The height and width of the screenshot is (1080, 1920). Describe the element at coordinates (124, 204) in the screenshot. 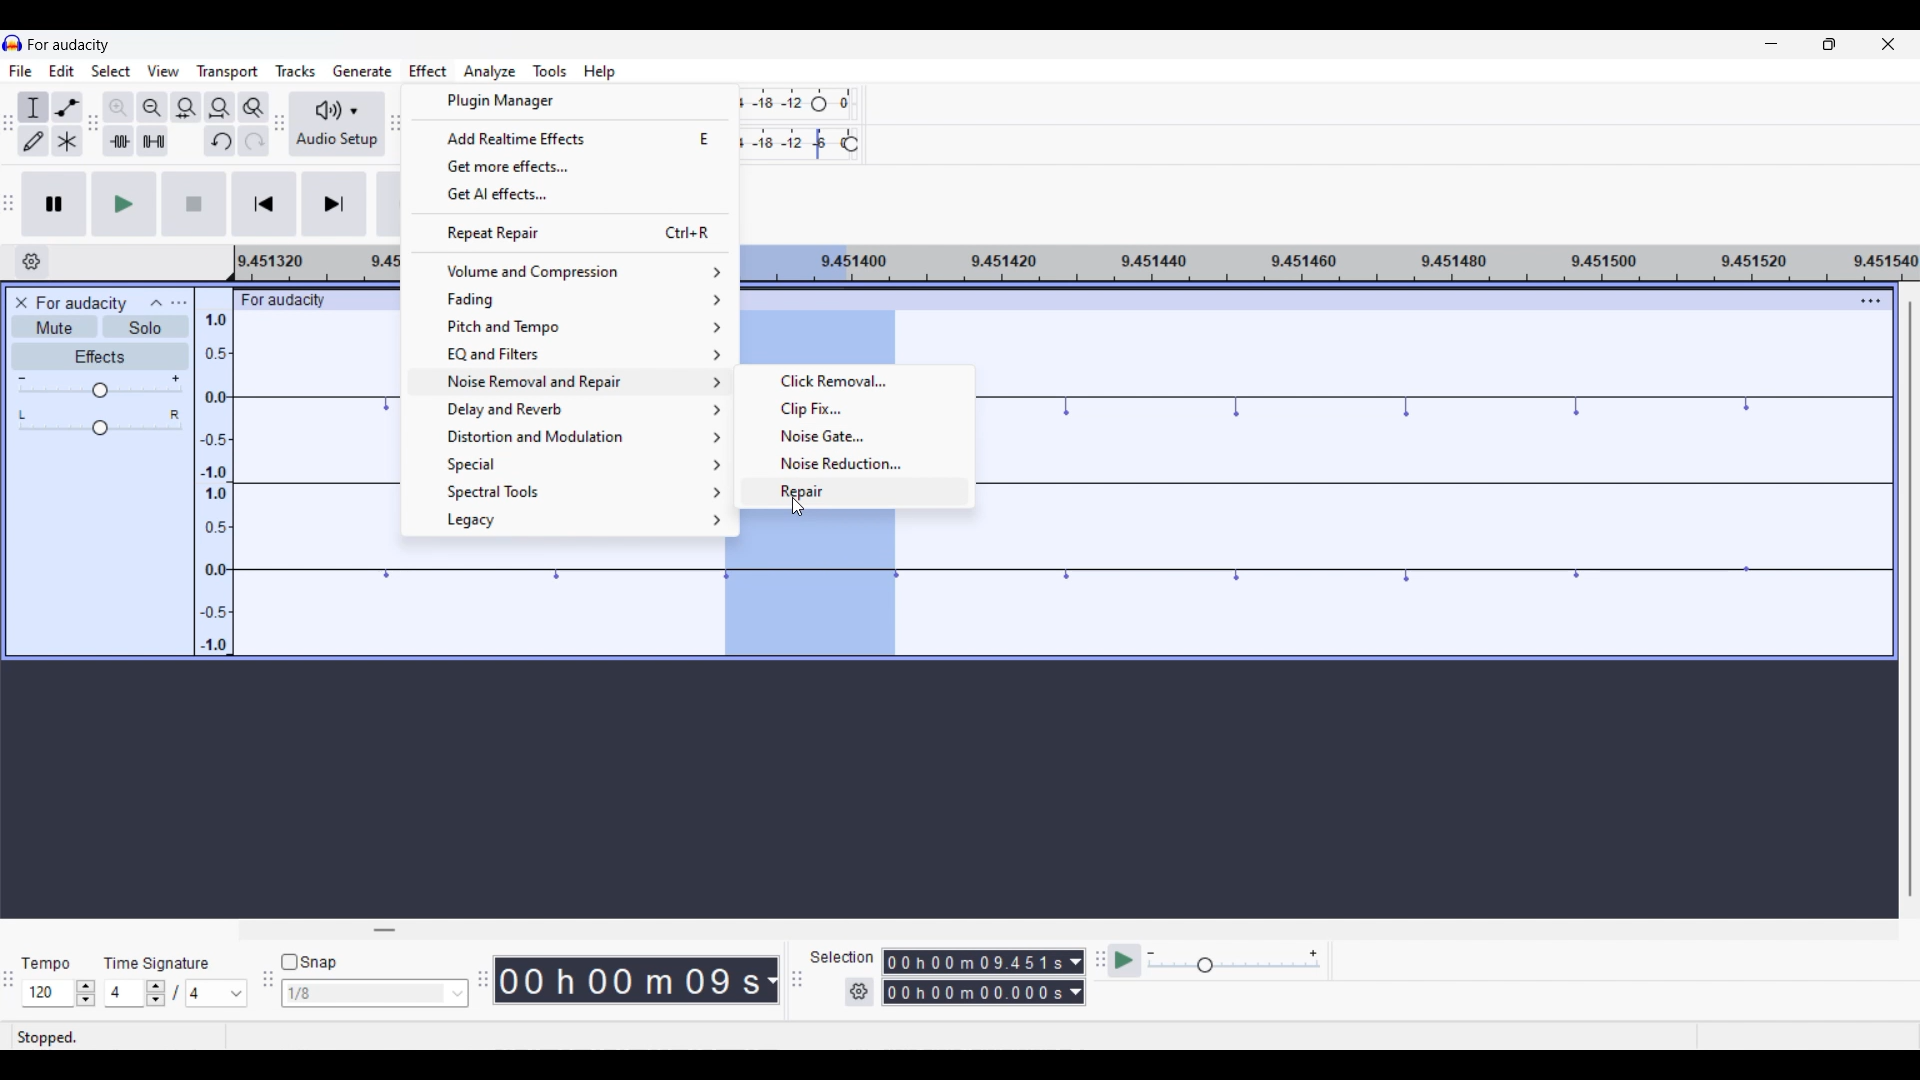

I see `Play/Play once` at that location.